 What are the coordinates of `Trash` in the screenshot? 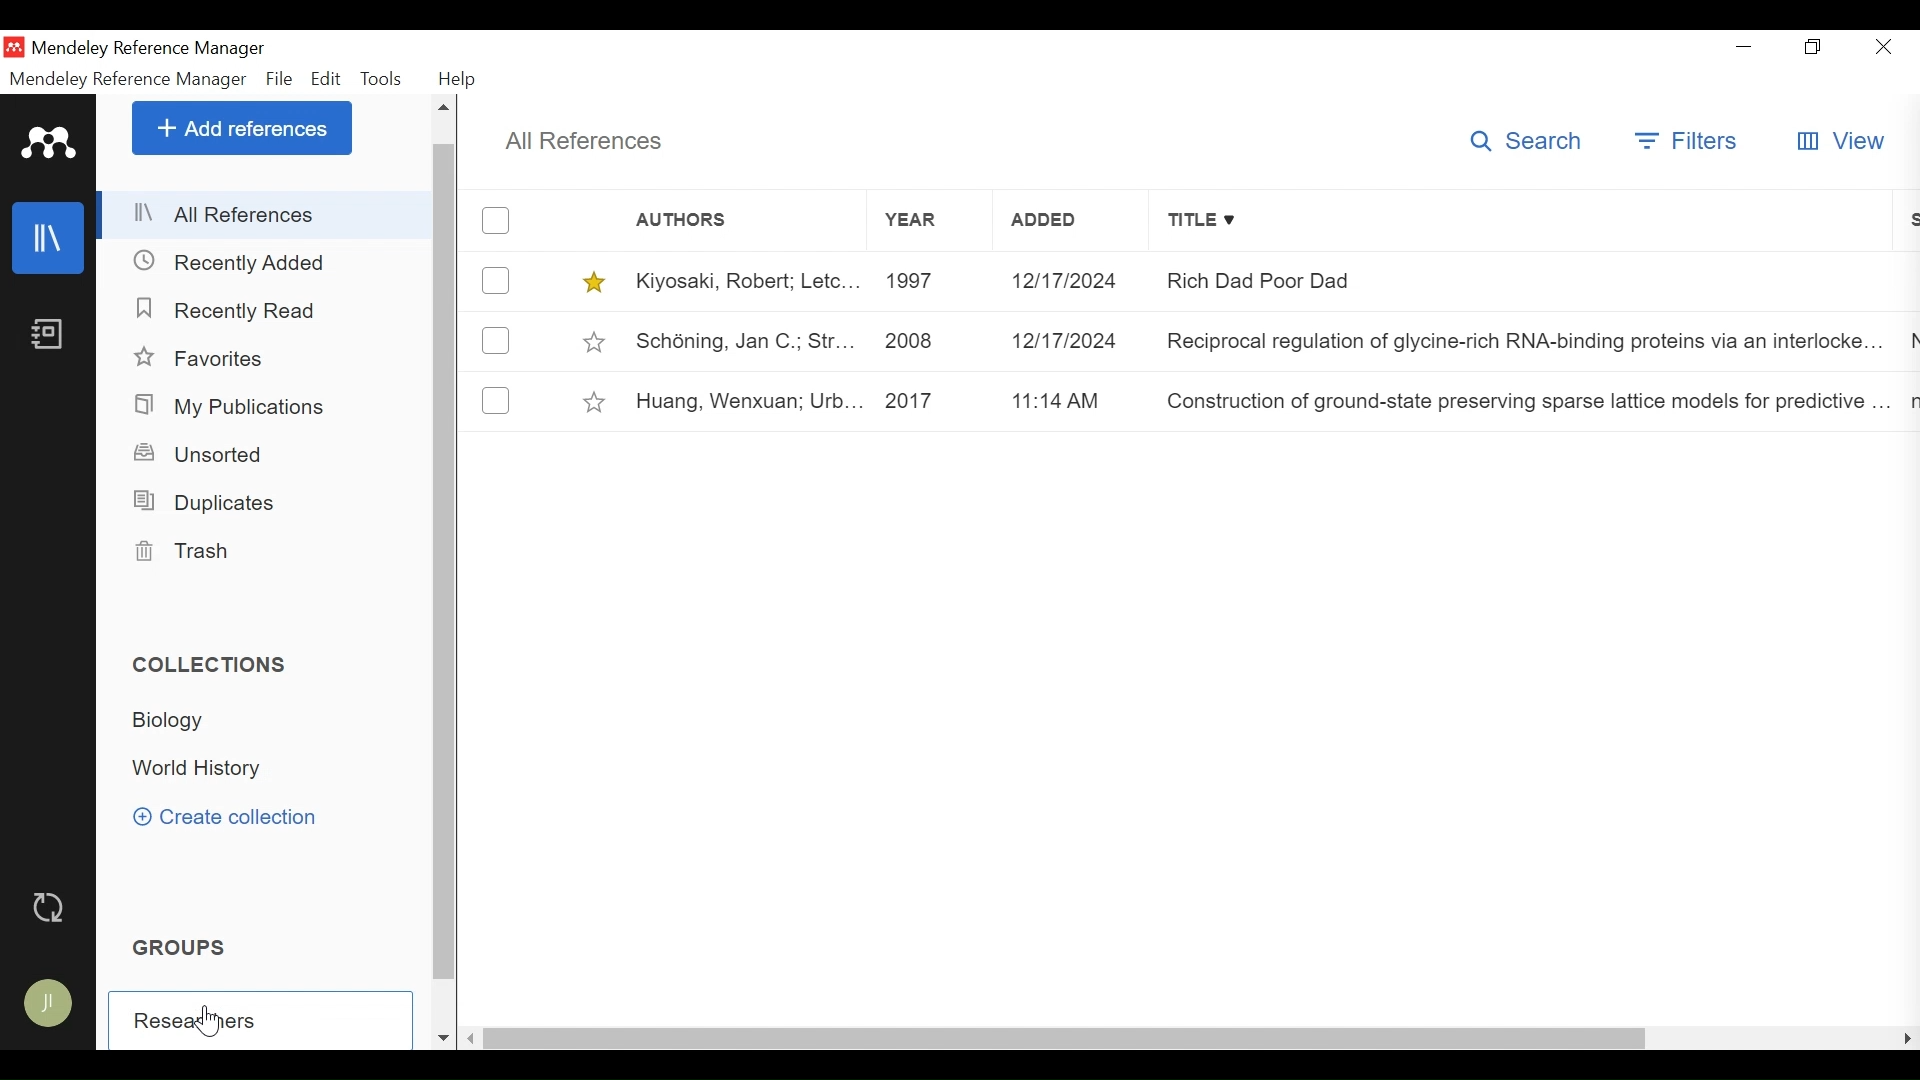 It's located at (189, 552).